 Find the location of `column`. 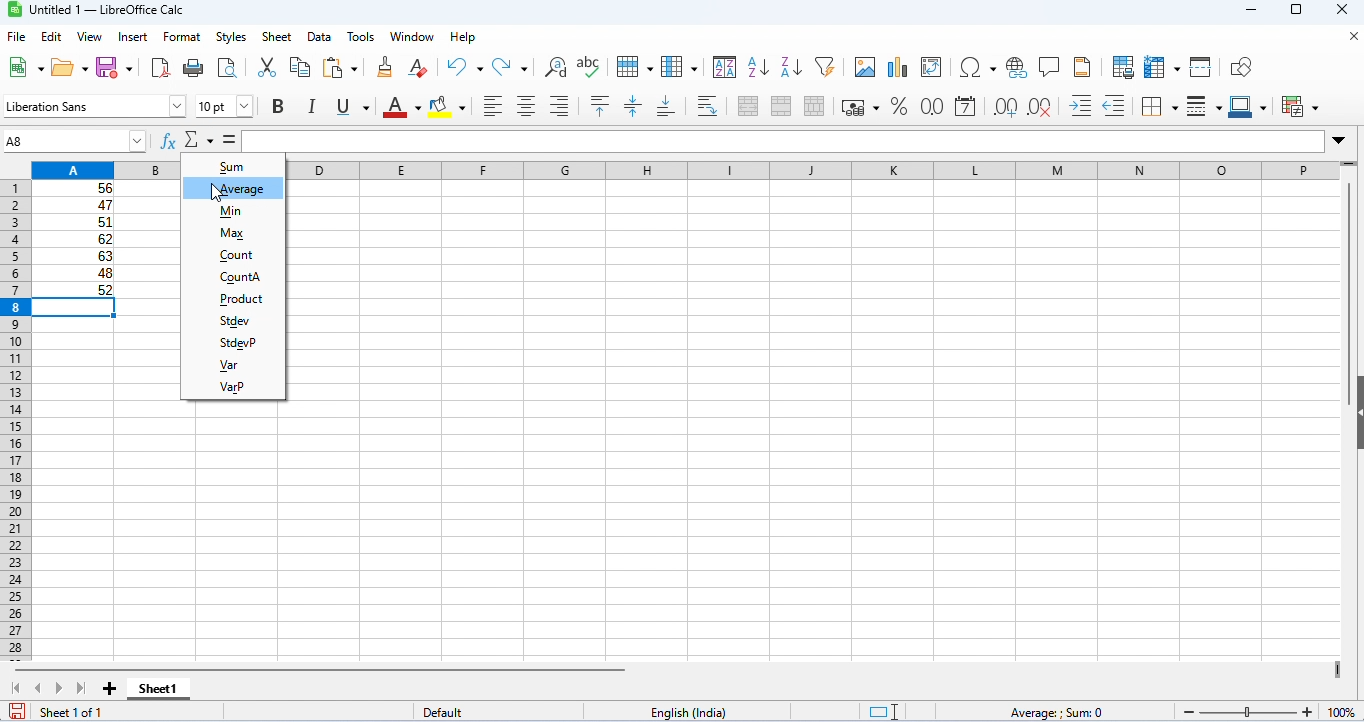

column is located at coordinates (679, 66).